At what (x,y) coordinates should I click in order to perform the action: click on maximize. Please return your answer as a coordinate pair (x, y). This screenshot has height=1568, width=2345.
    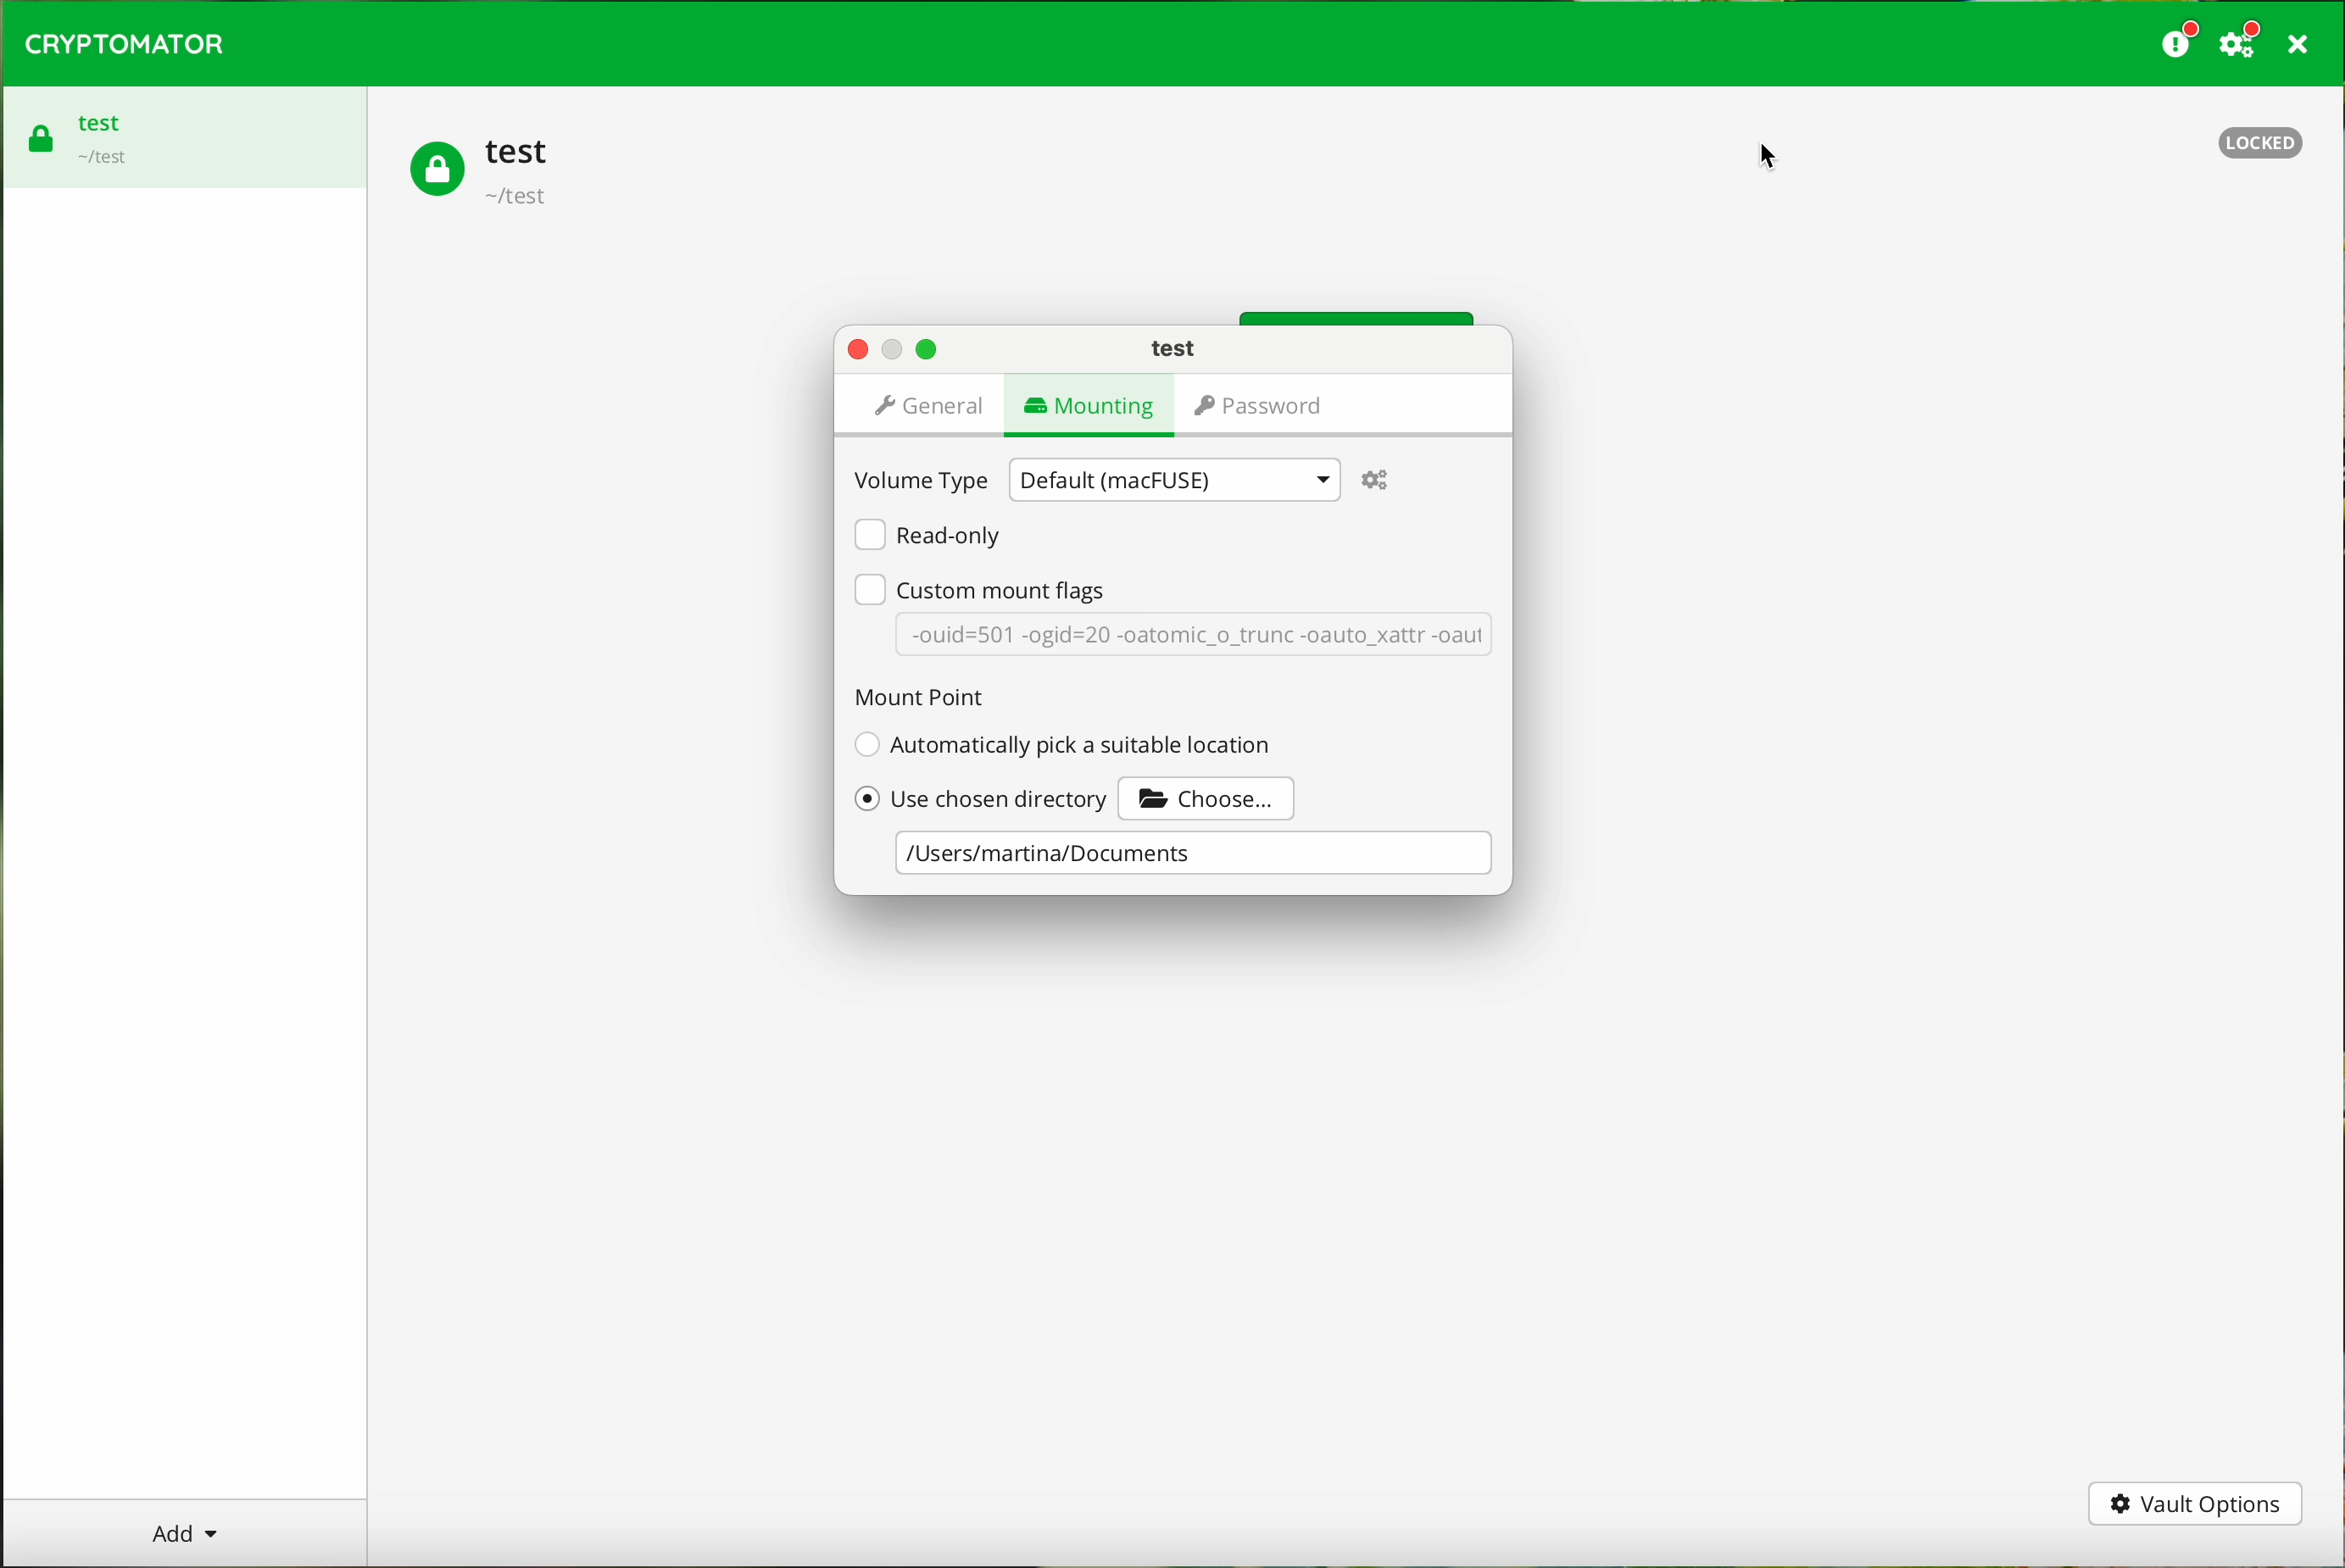
    Looking at the image, I should click on (927, 350).